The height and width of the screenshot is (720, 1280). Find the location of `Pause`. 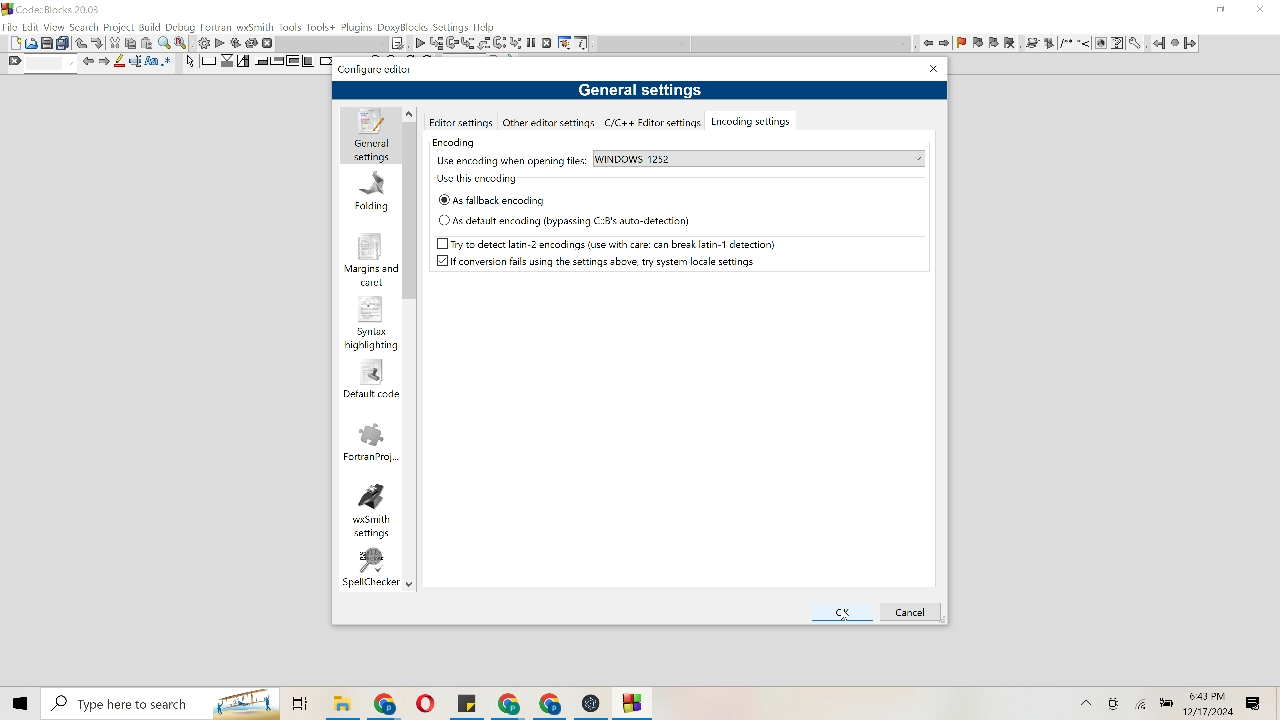

Pause is located at coordinates (1174, 44).